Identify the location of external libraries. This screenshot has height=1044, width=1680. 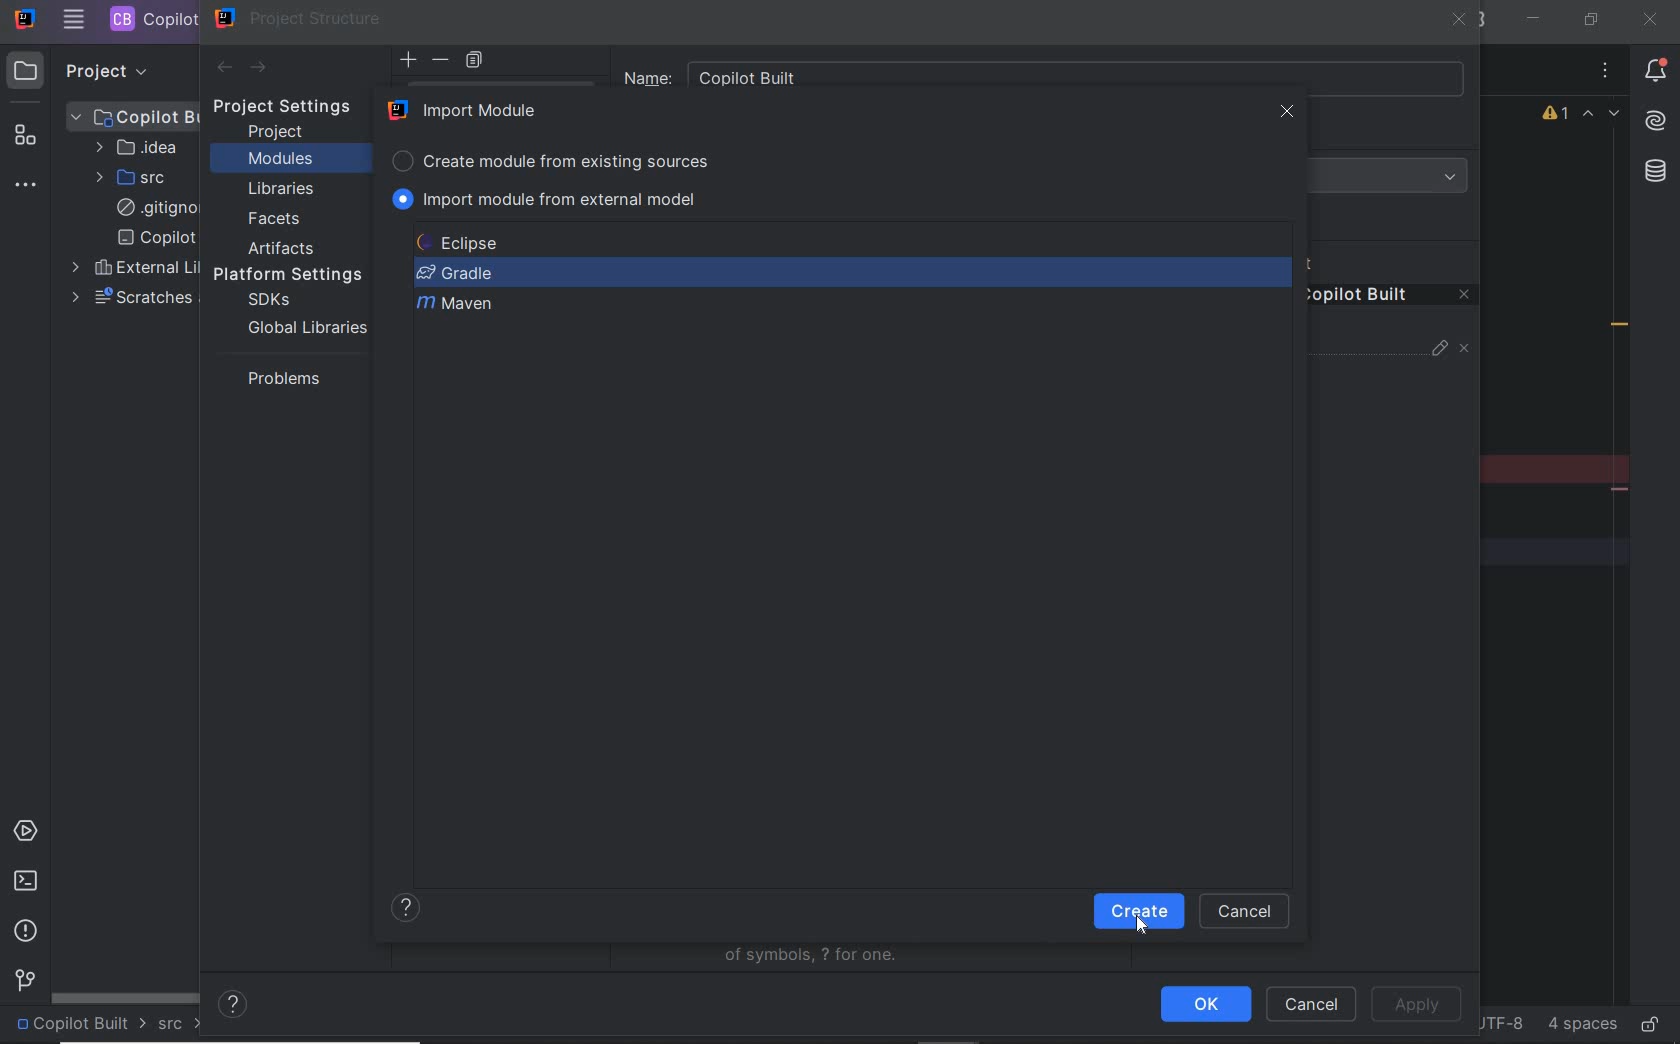
(131, 268).